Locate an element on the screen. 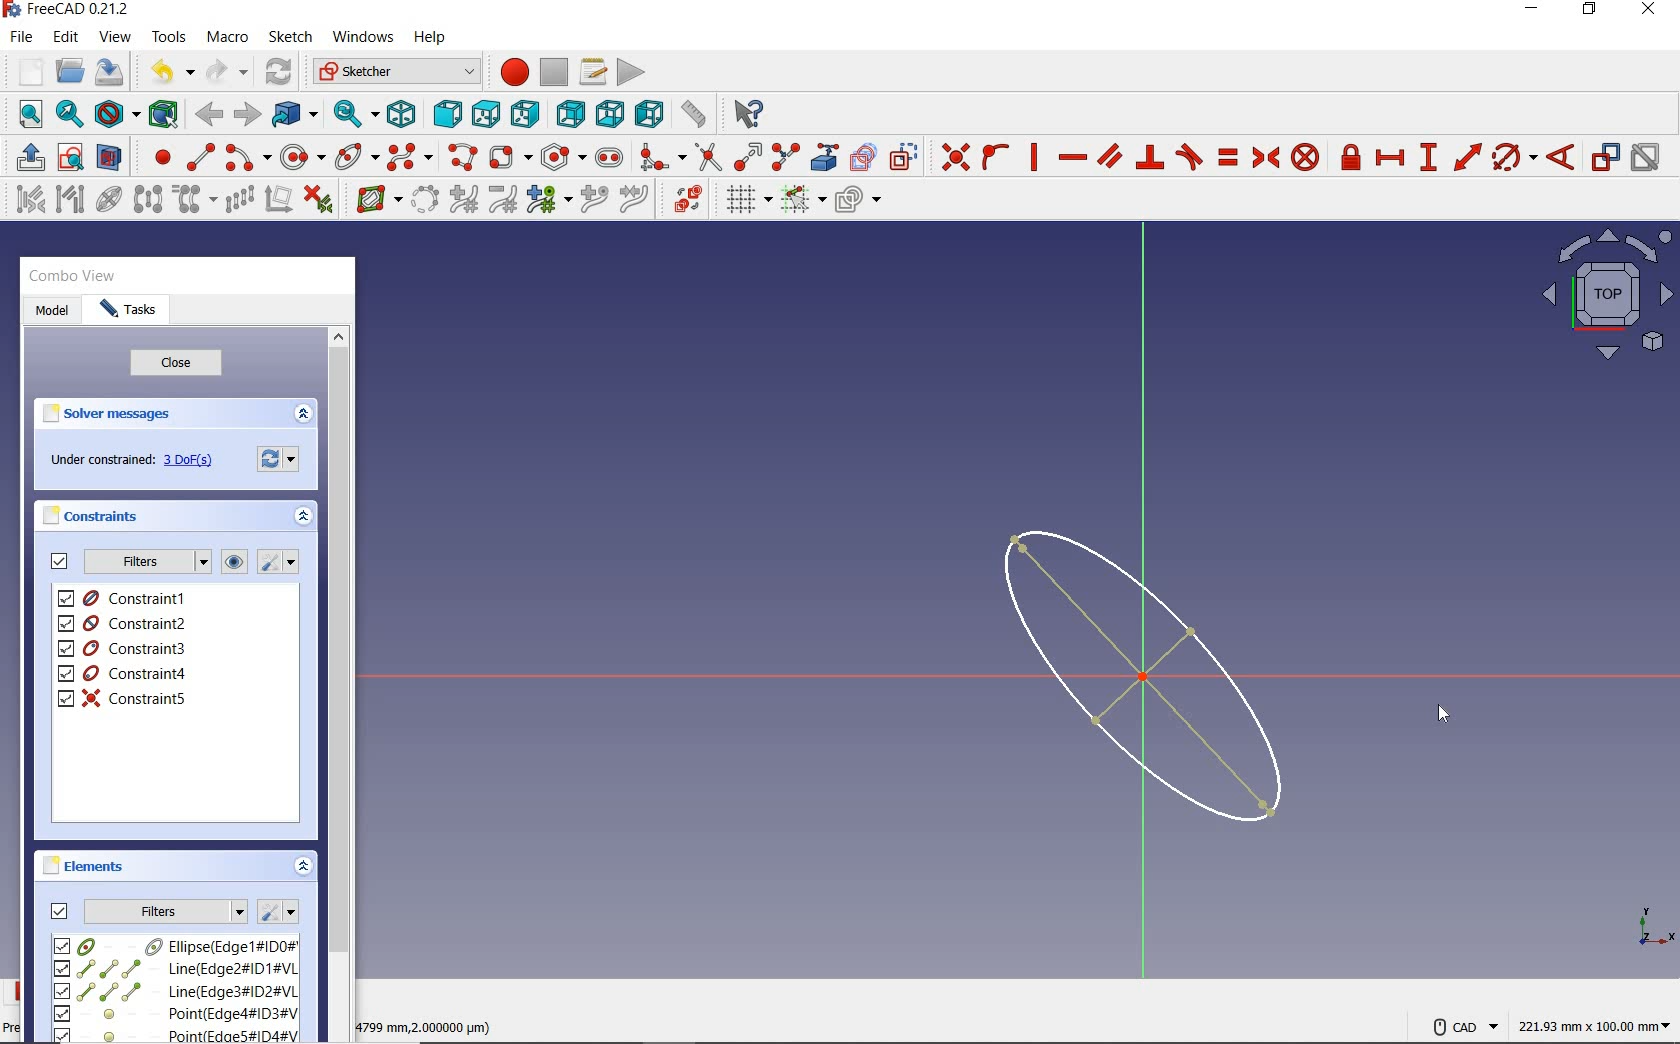 The image size is (1680, 1044). macro recording is located at coordinates (508, 71).